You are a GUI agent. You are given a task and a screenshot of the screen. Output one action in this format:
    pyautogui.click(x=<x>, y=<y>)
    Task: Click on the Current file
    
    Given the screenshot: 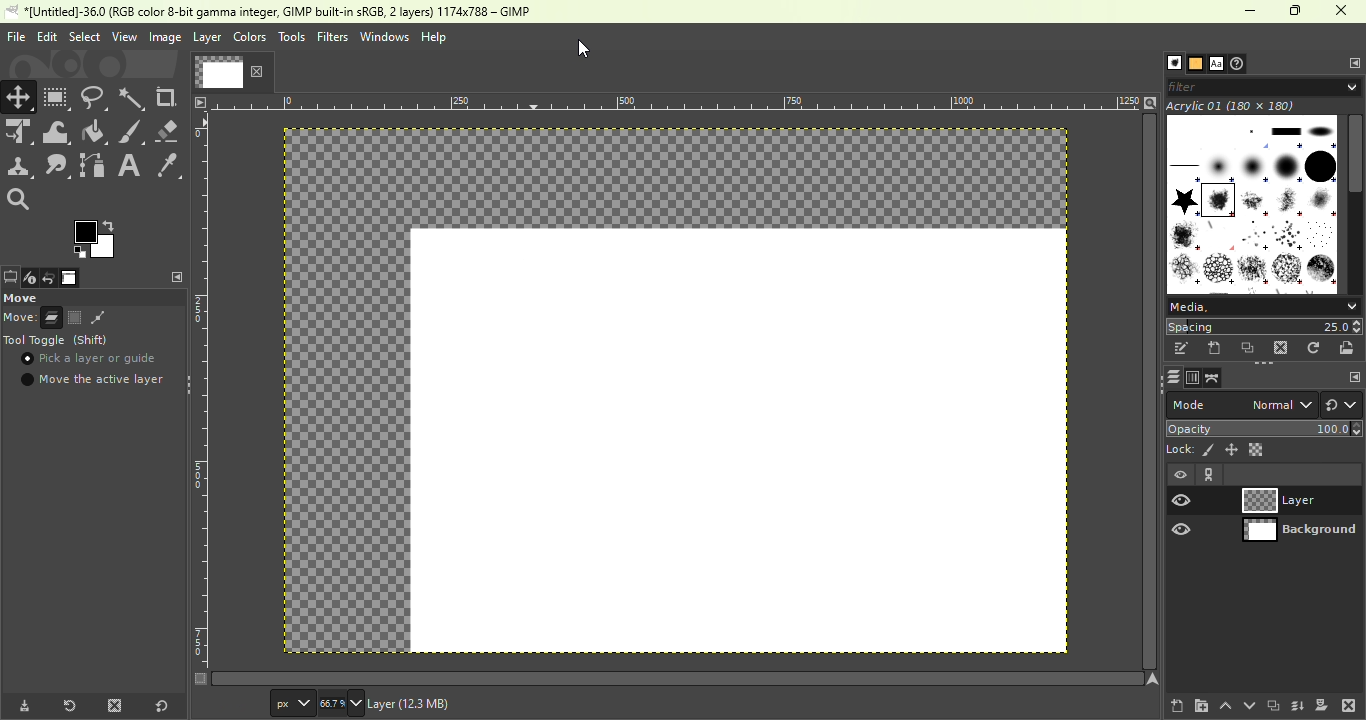 What is the action you would take?
    pyautogui.click(x=231, y=71)
    